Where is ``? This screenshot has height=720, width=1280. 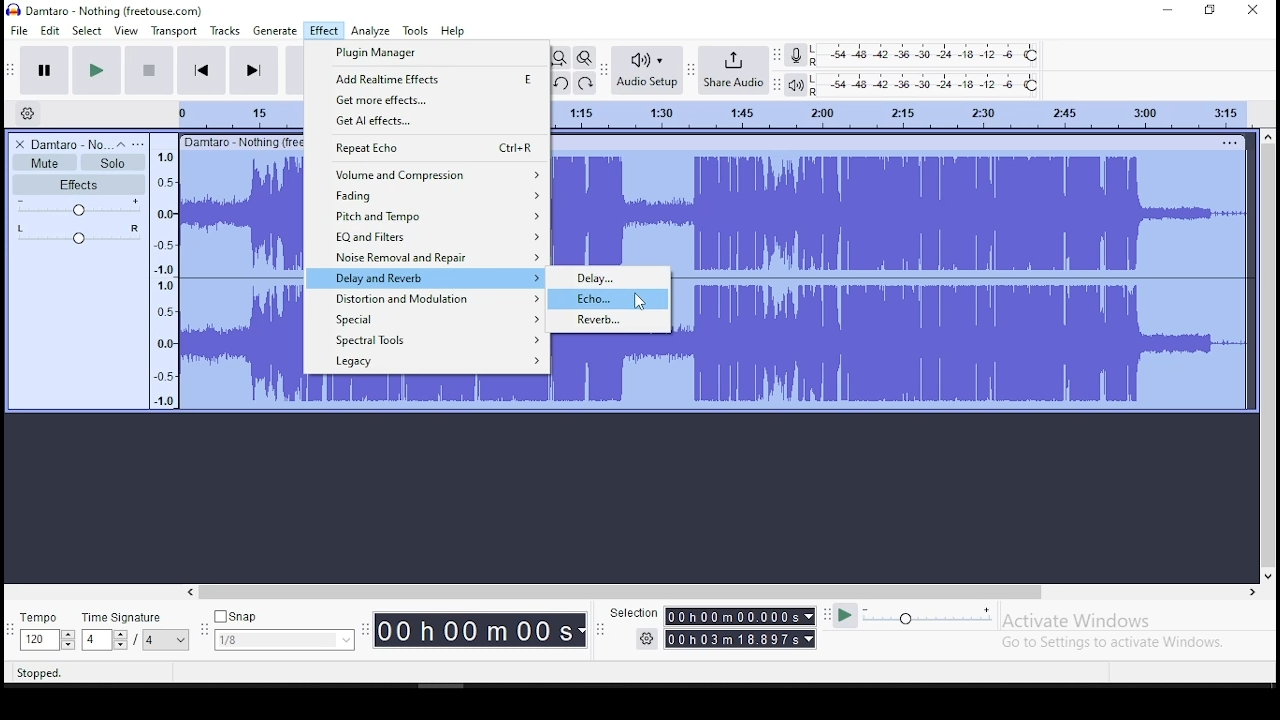  is located at coordinates (690, 70).